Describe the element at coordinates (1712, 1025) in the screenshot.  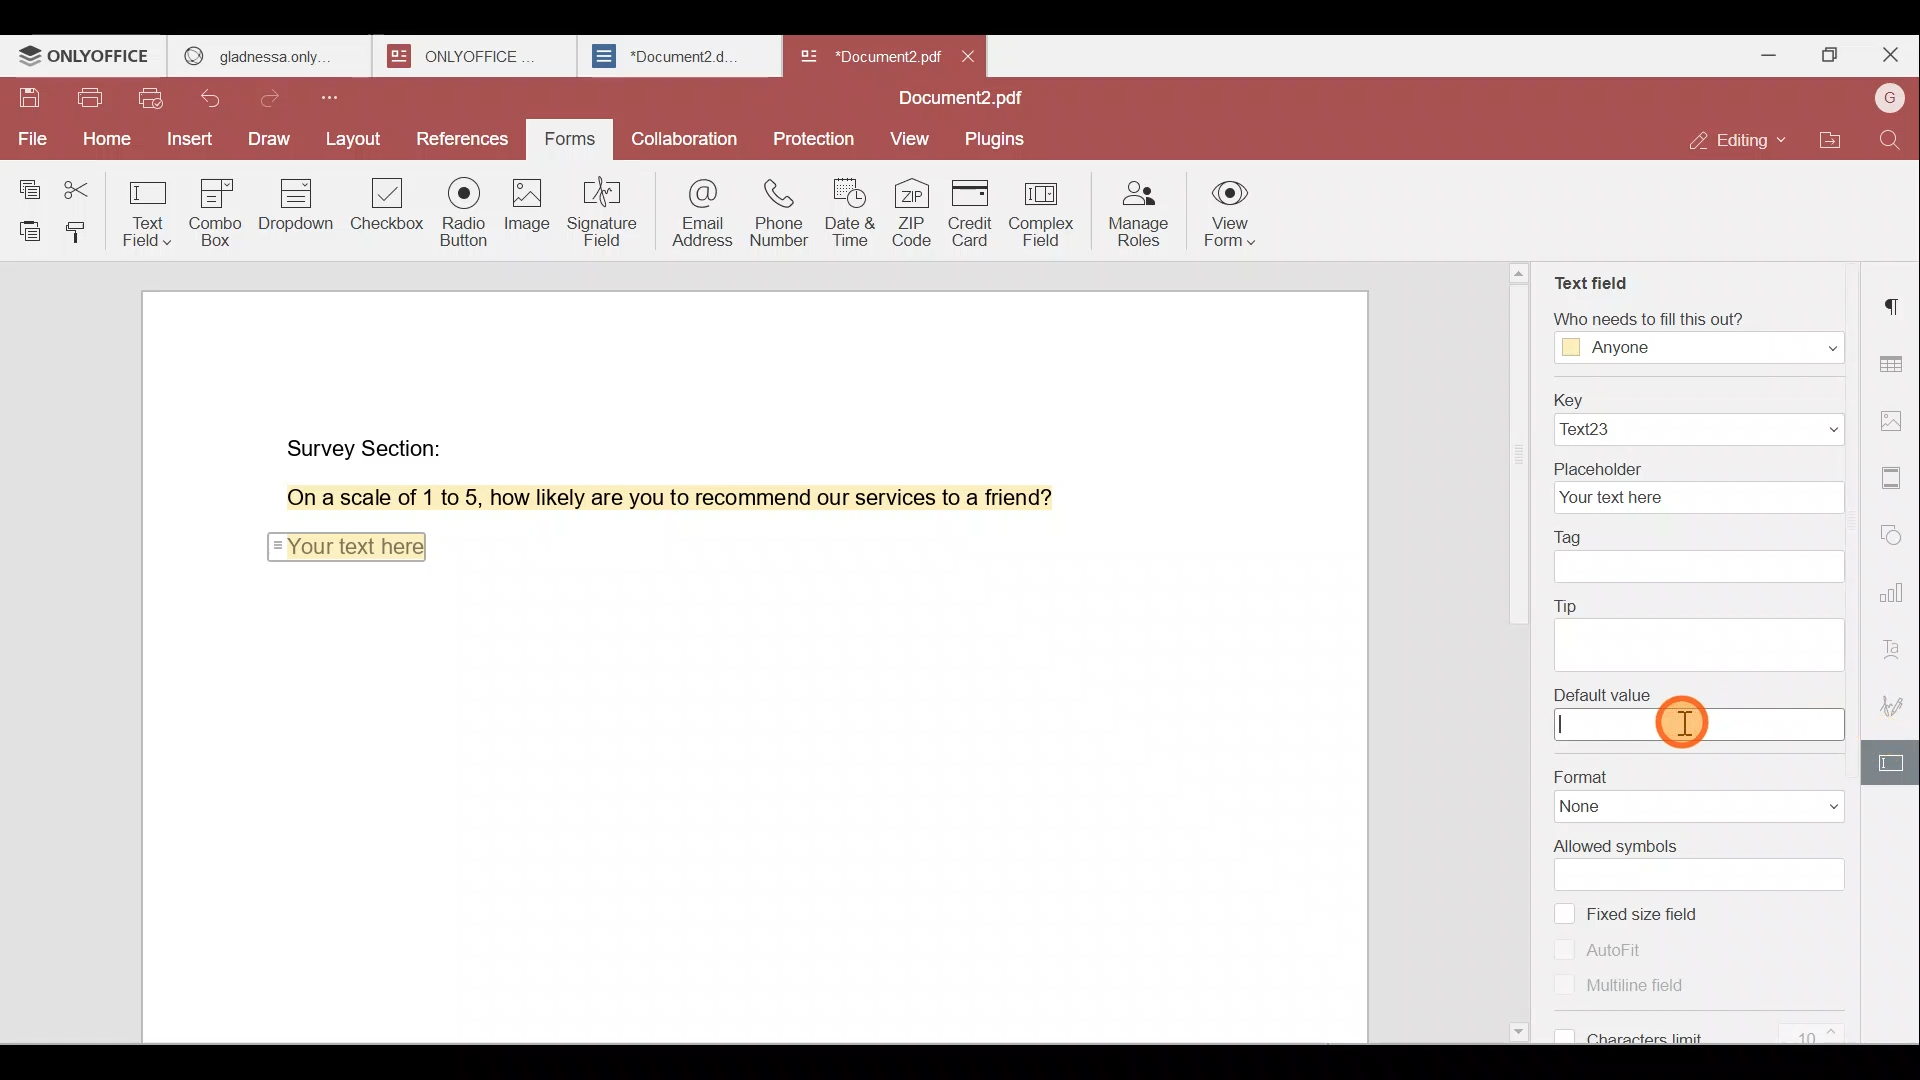
I see `Character limit` at that location.